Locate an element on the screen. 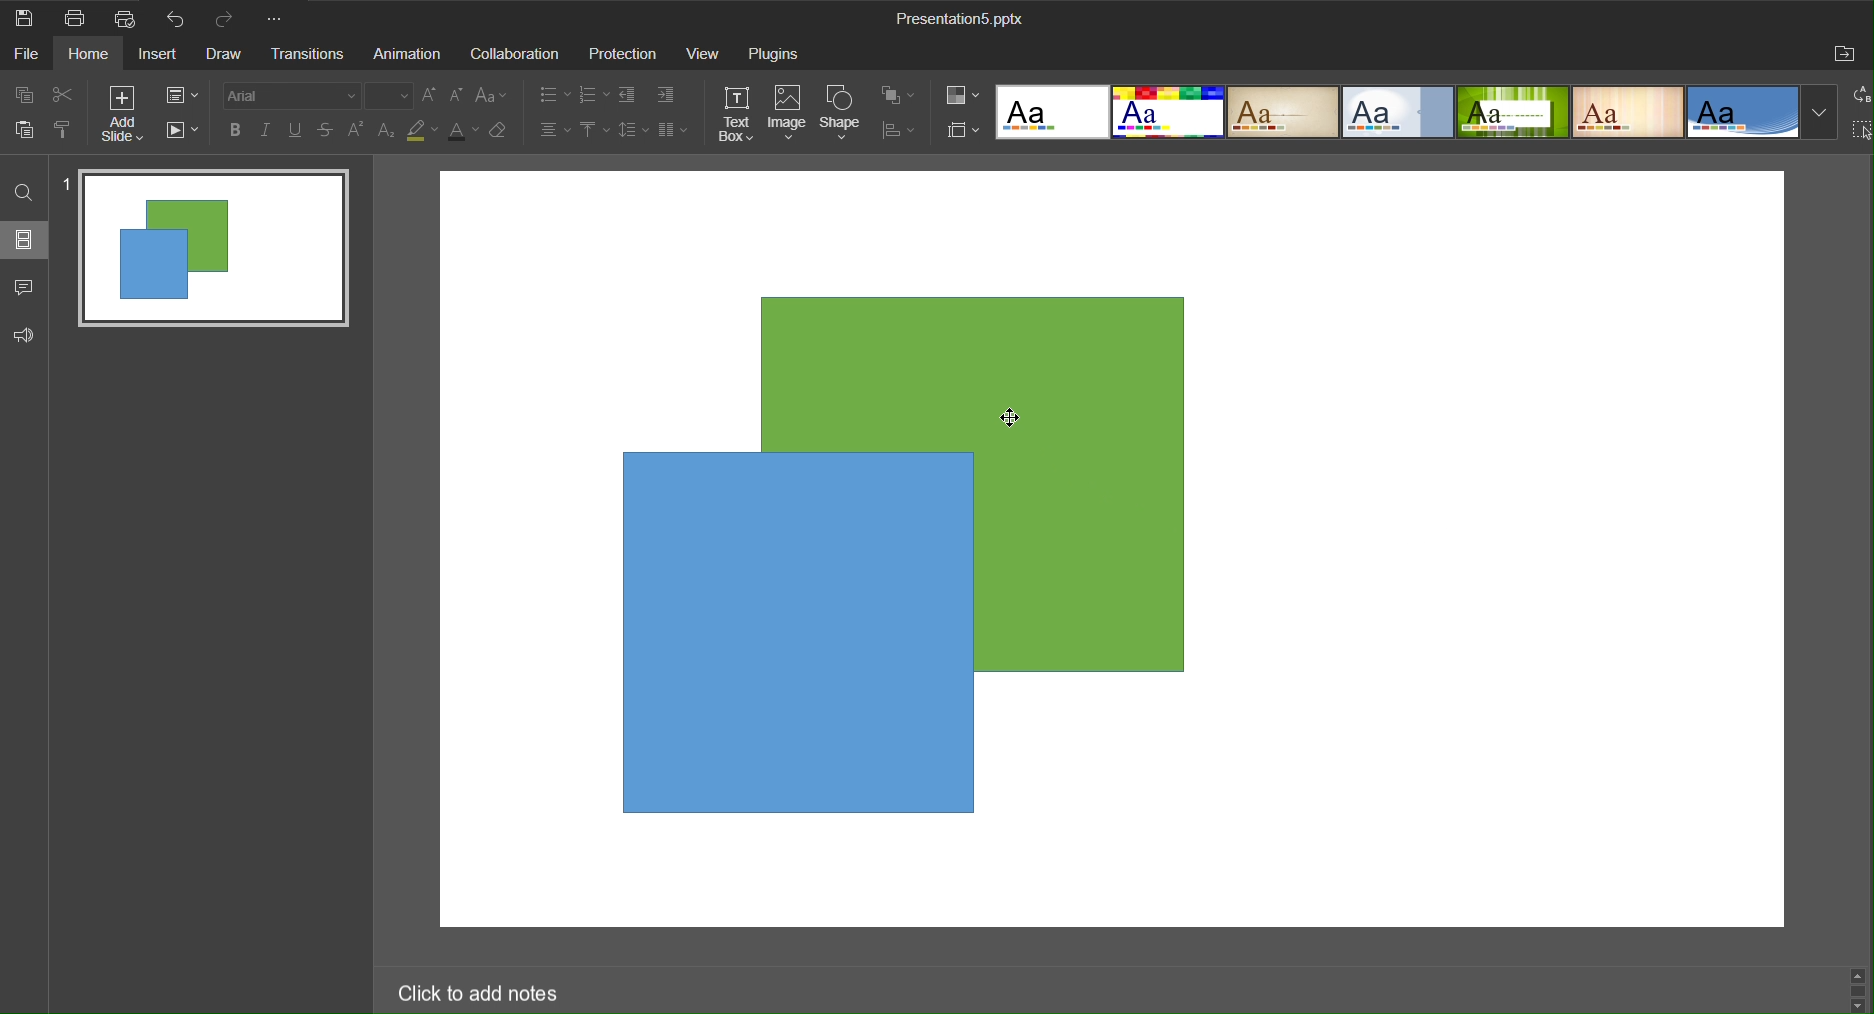  Print is located at coordinates (79, 18).